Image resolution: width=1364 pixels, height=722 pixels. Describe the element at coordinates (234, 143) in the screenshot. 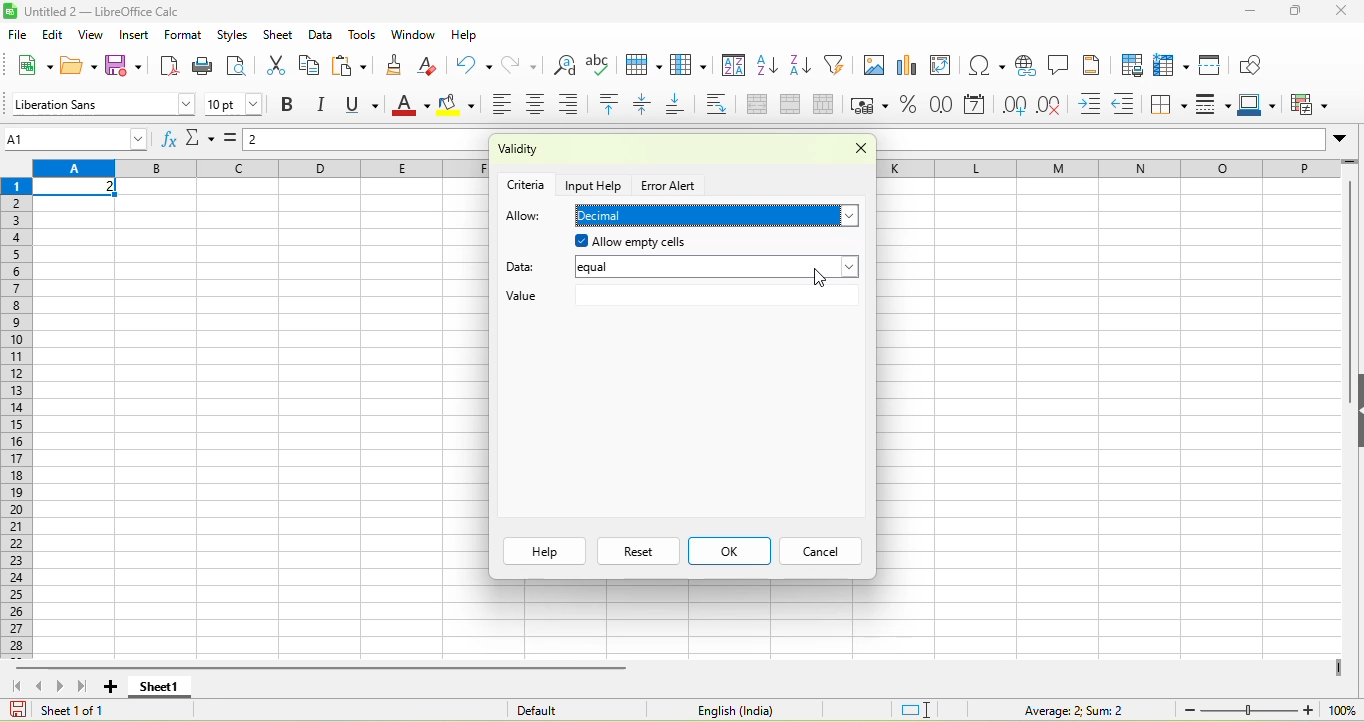

I see `formula` at that location.